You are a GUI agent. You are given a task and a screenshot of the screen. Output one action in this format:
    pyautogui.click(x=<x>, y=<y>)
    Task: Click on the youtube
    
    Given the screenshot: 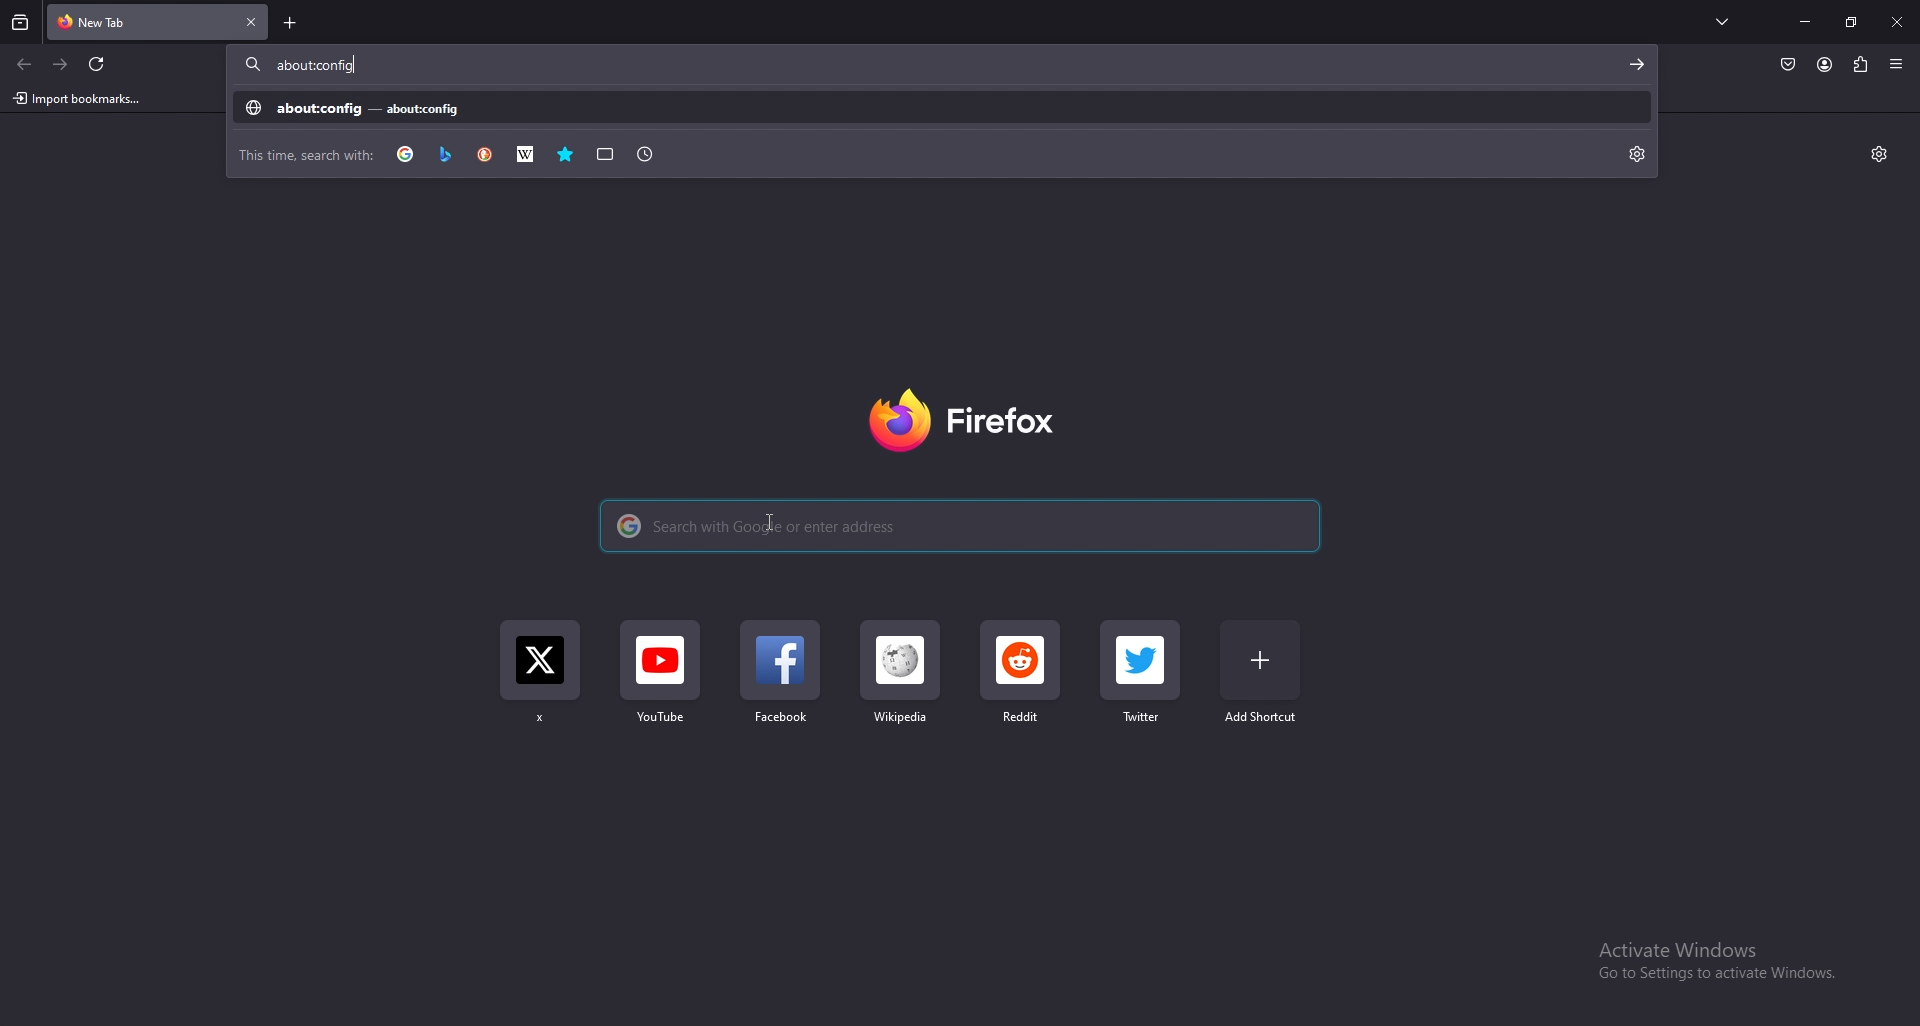 What is the action you would take?
    pyautogui.click(x=660, y=683)
    